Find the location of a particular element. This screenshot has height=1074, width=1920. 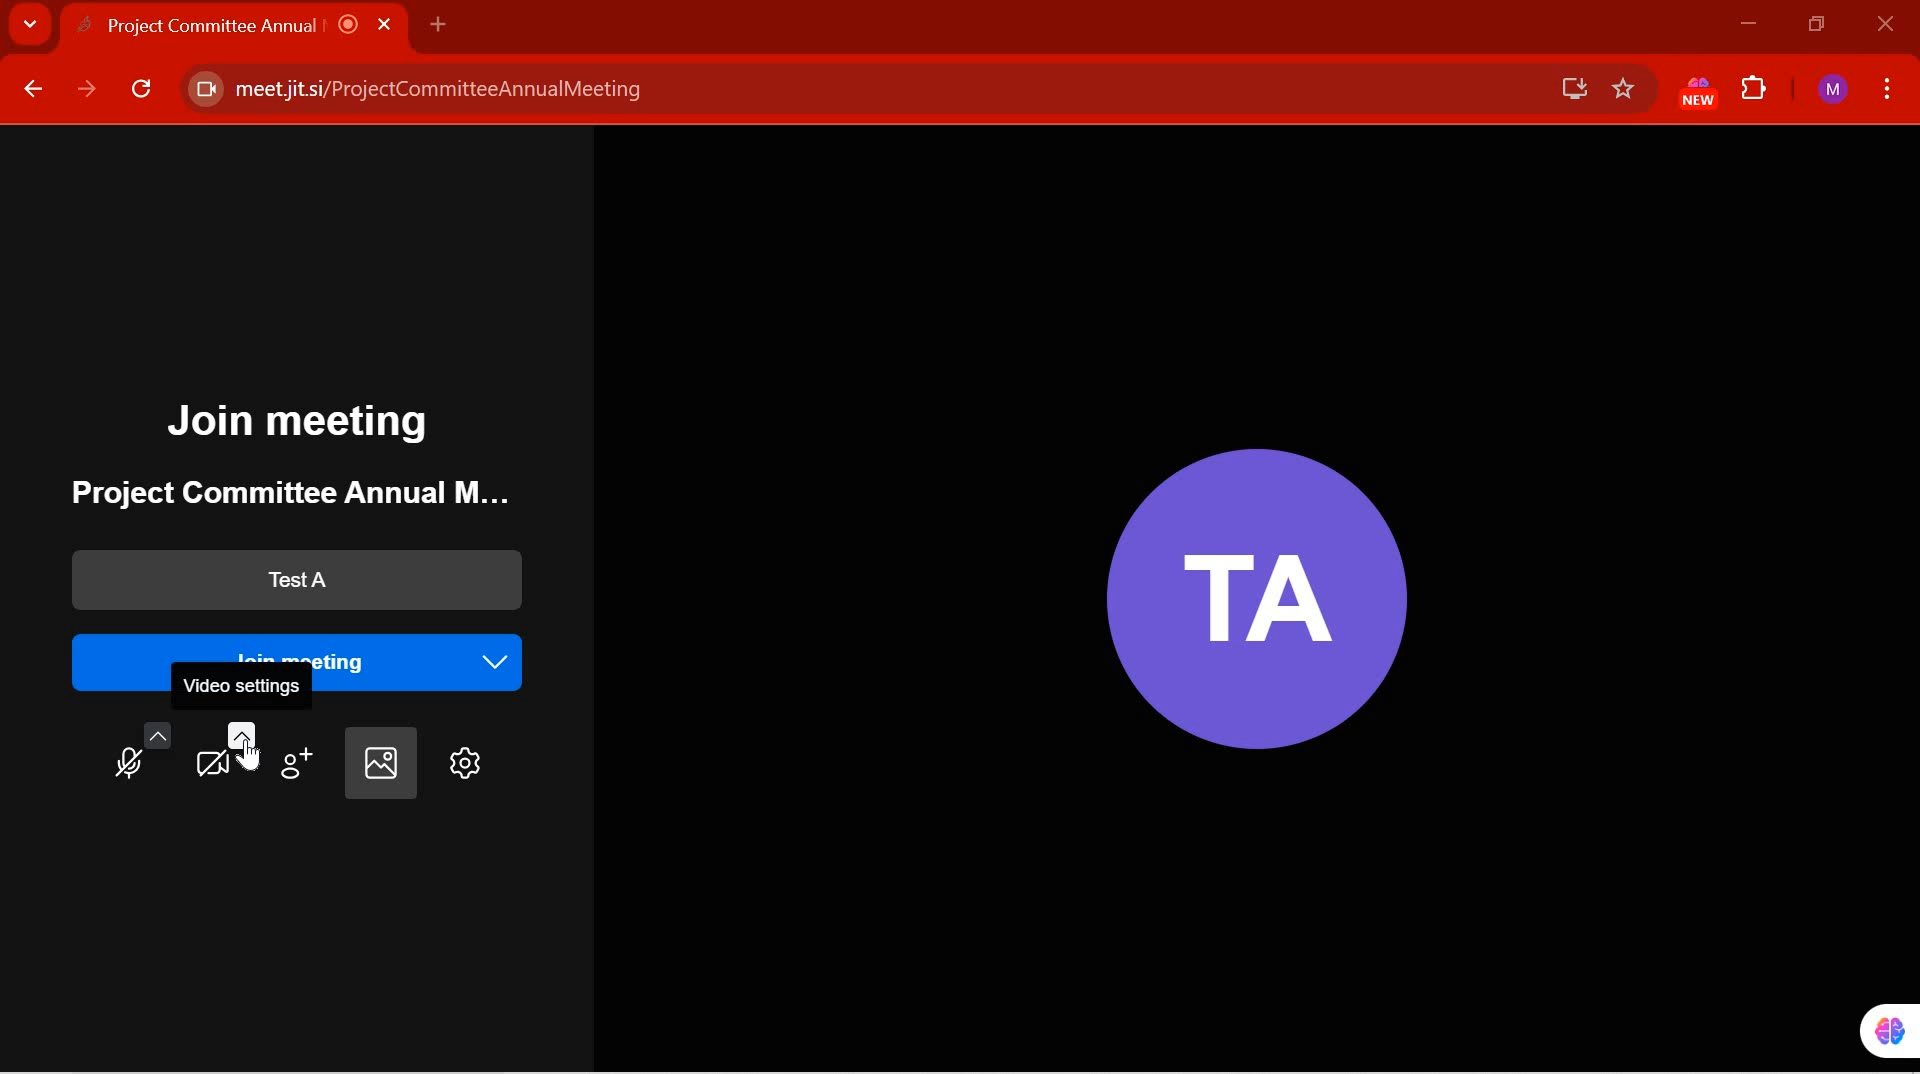

pinned extension is located at coordinates (1875, 1030).